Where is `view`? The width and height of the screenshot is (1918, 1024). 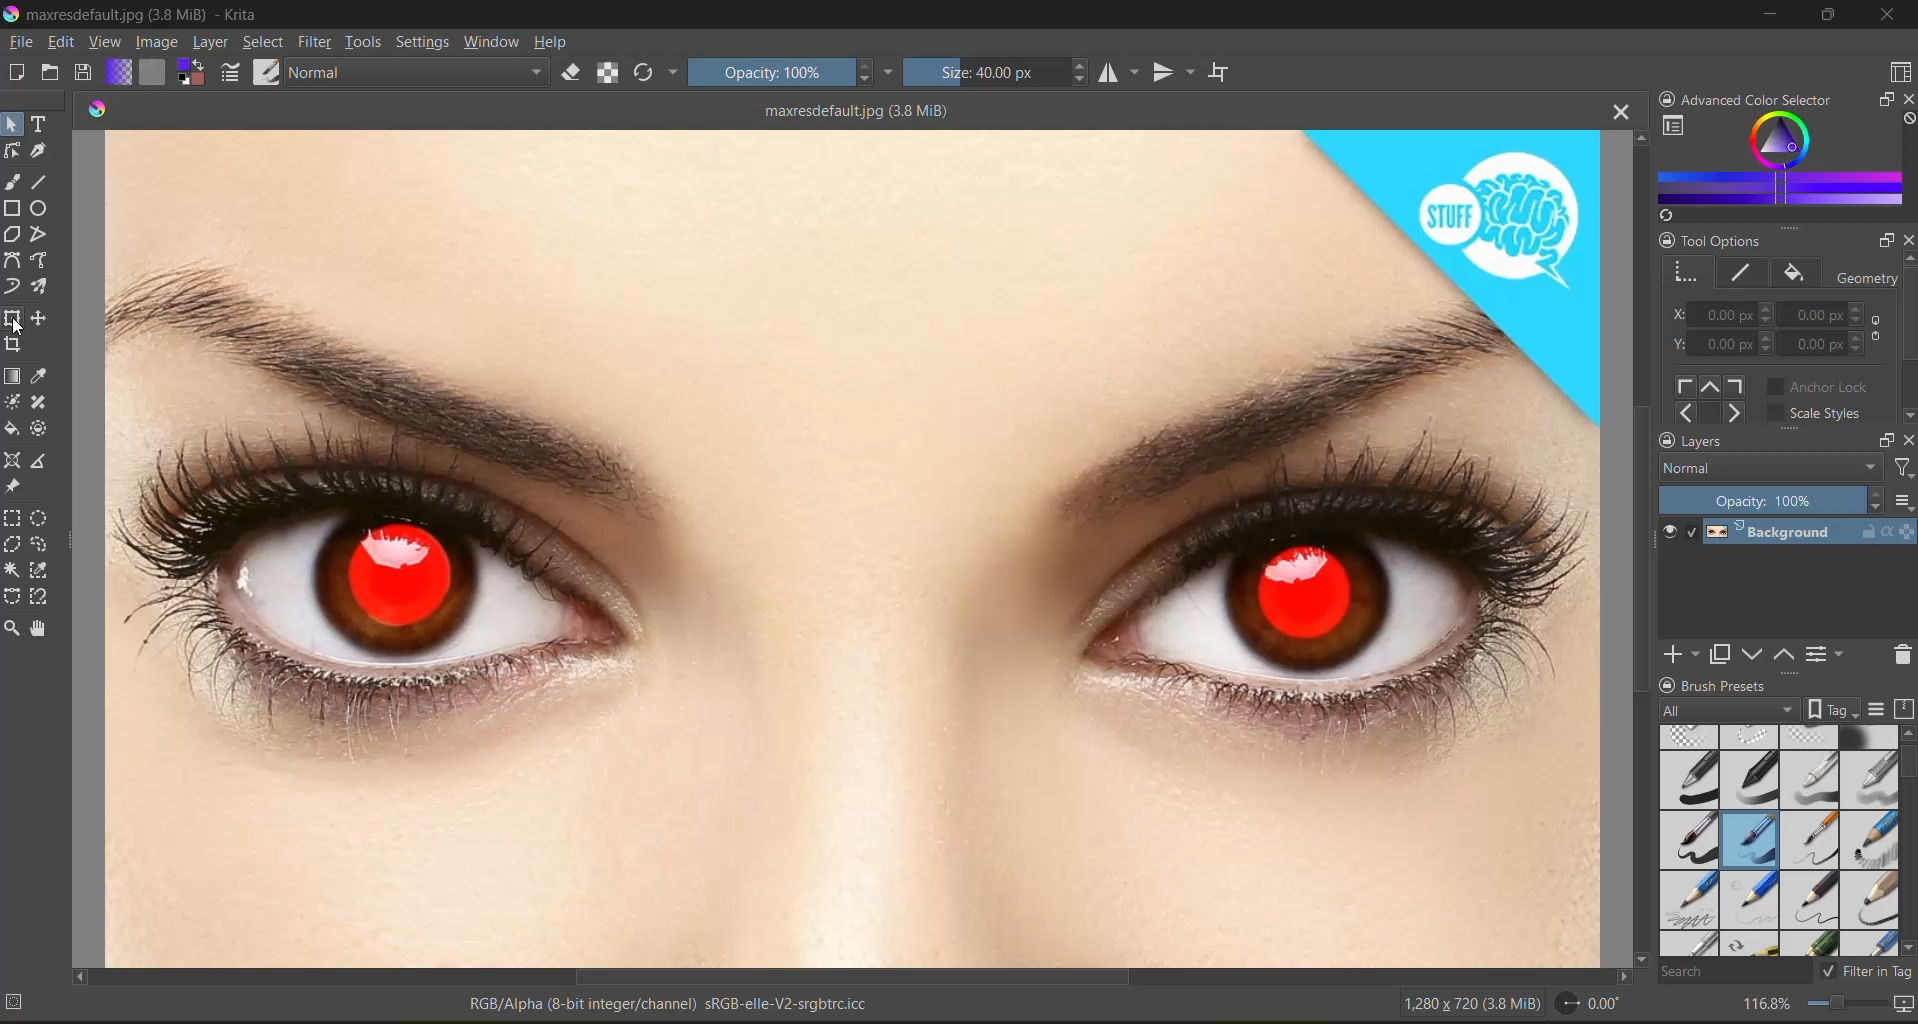 view is located at coordinates (104, 42).